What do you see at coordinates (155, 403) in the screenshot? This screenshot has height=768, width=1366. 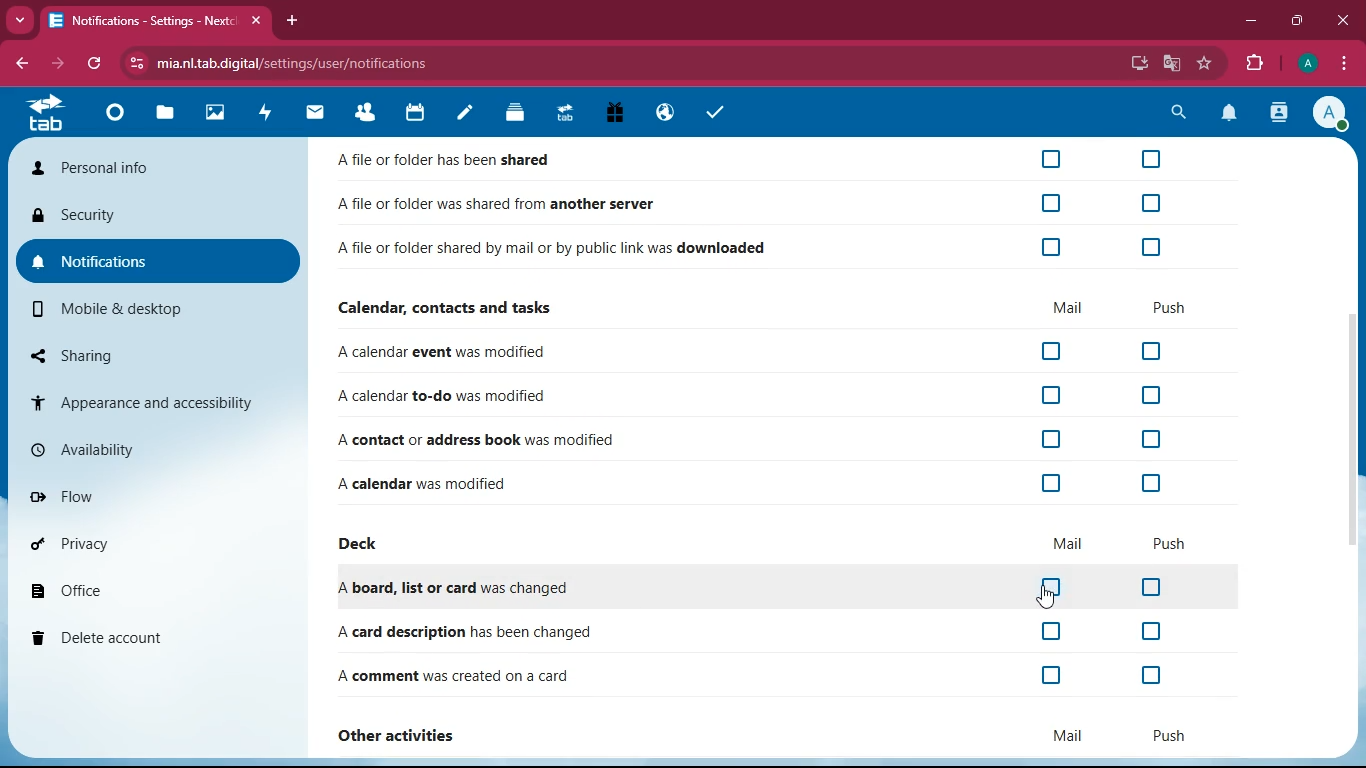 I see `appearance and accessibility` at bounding box center [155, 403].